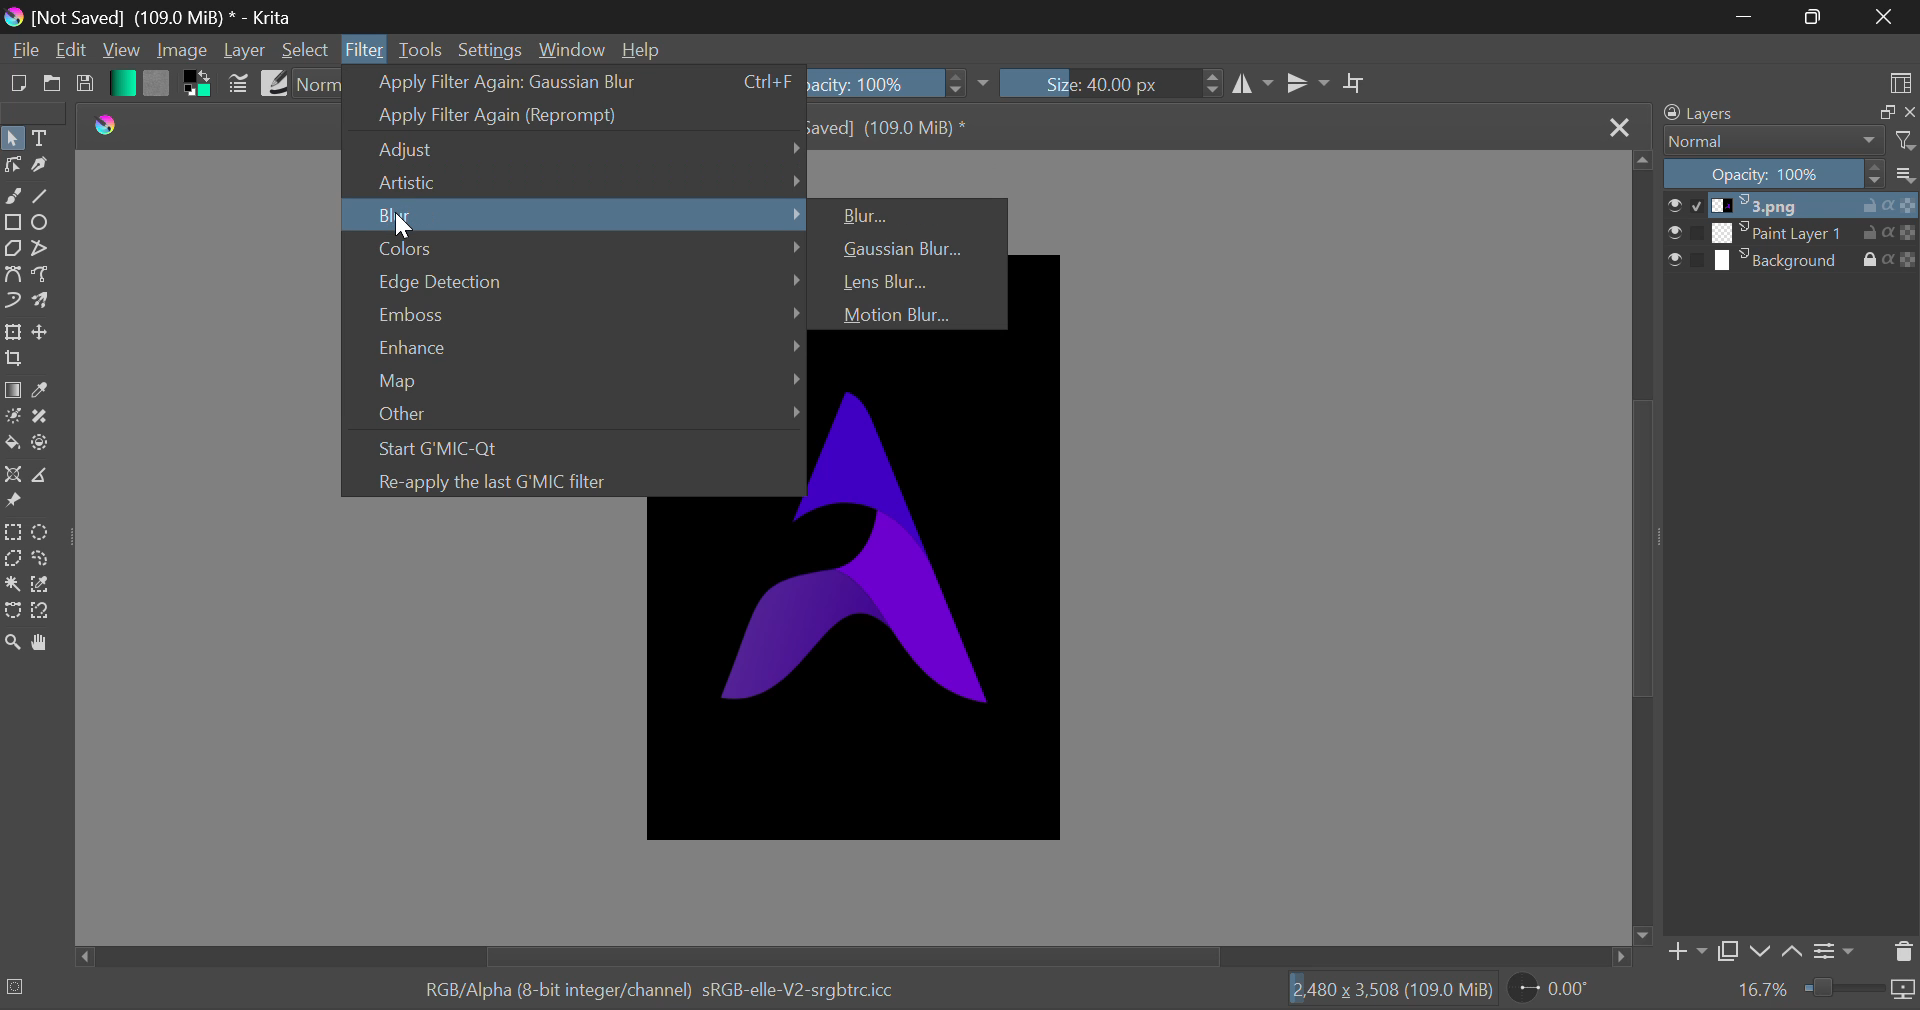 Image resolution: width=1920 pixels, height=1010 pixels. What do you see at coordinates (119, 50) in the screenshot?
I see `View` at bounding box center [119, 50].